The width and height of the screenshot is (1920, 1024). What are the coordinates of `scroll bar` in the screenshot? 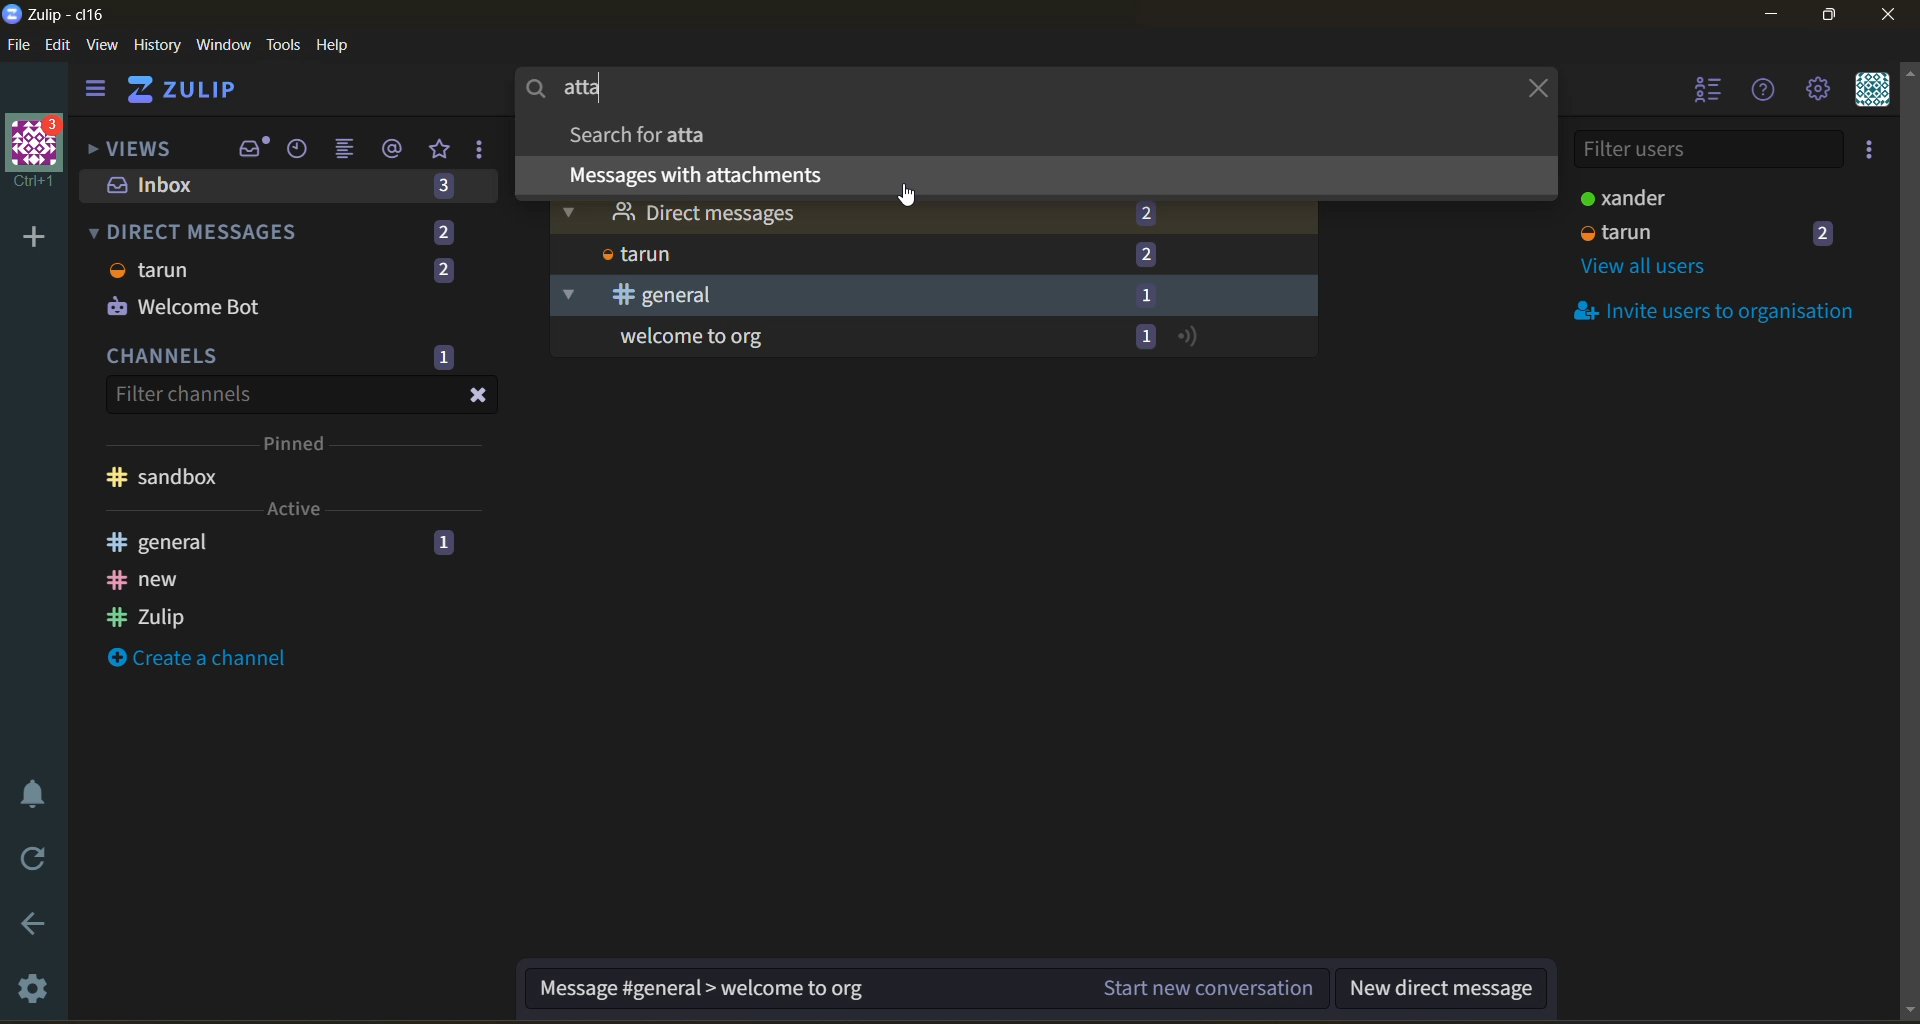 It's located at (1908, 543).